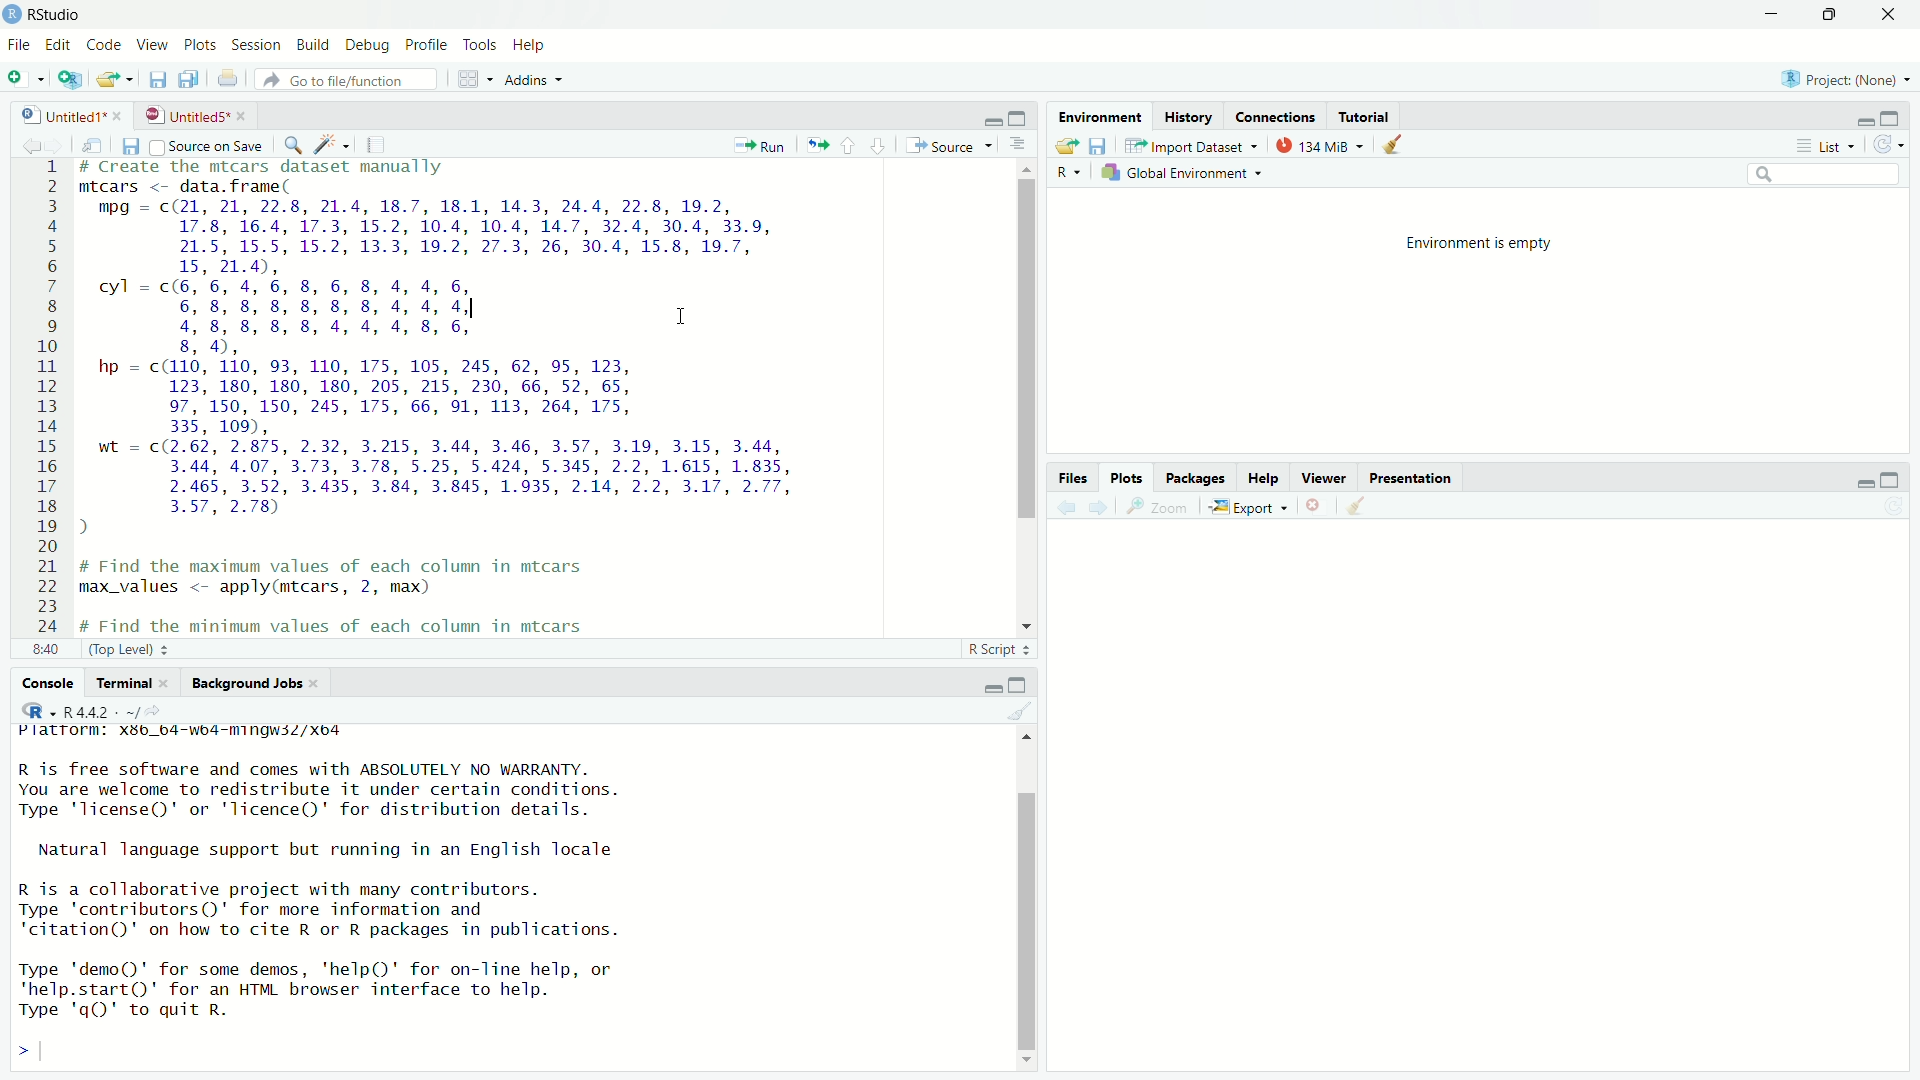 The height and width of the screenshot is (1080, 1920). What do you see at coordinates (882, 145) in the screenshot?
I see `downaward` at bounding box center [882, 145].